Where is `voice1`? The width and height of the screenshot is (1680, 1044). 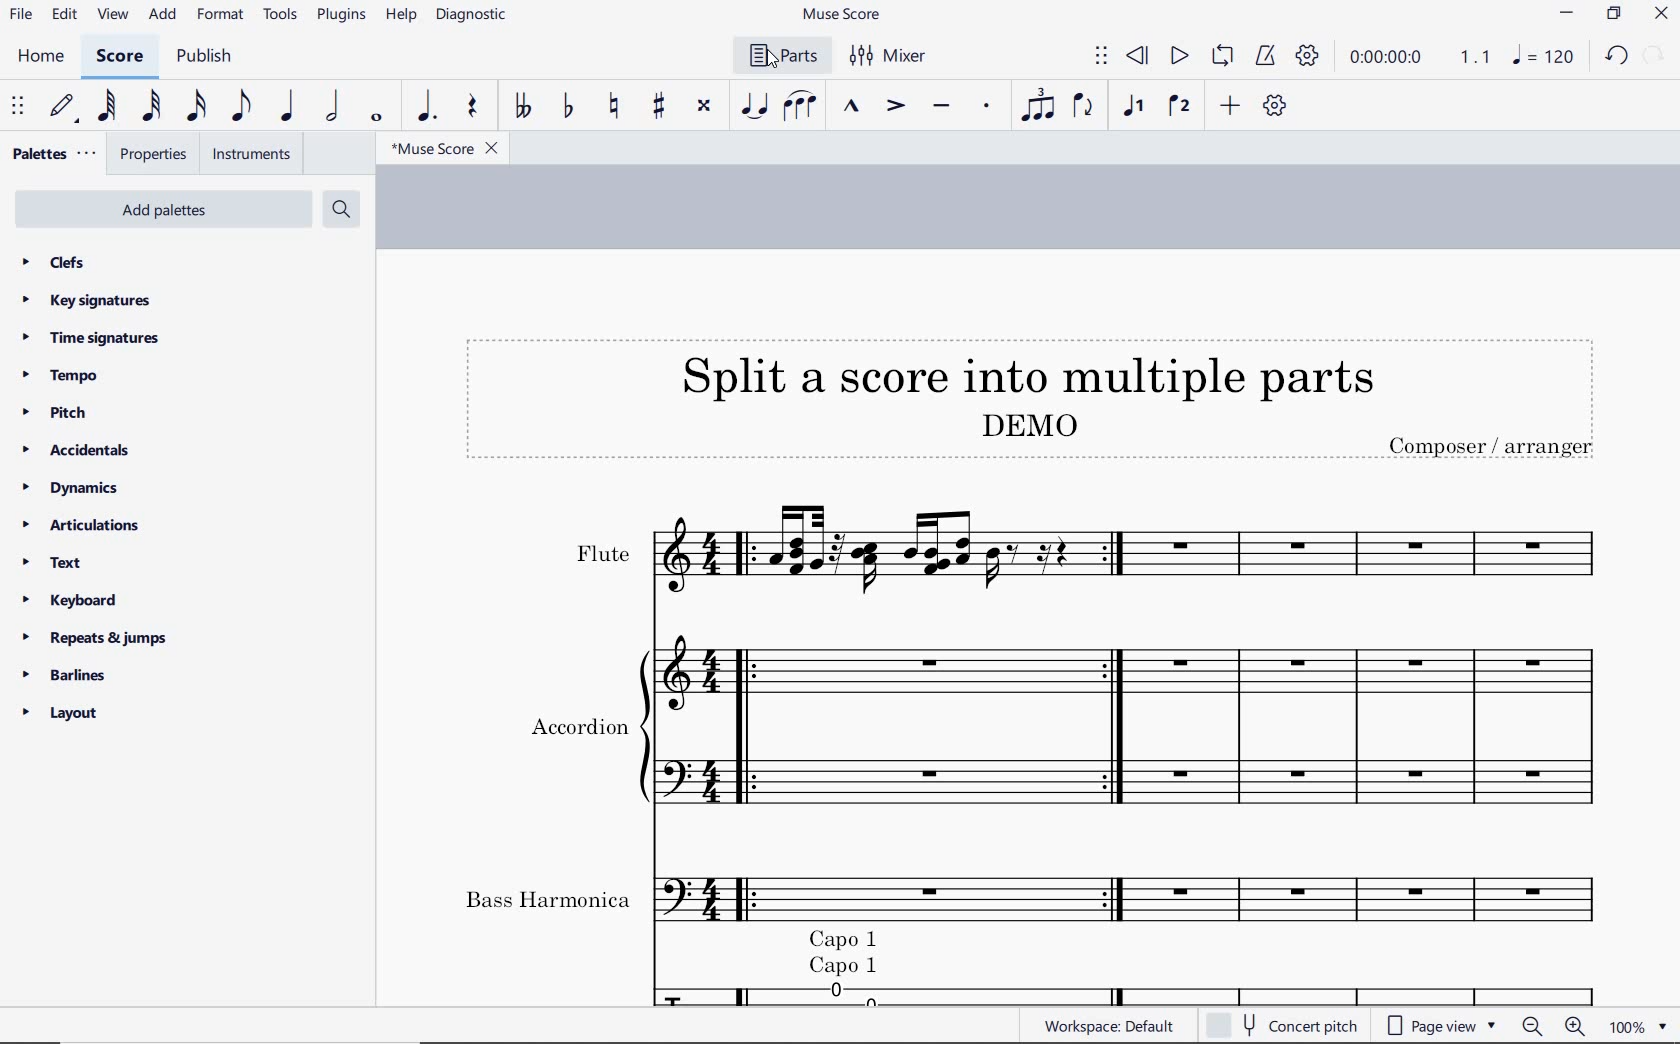
voice1 is located at coordinates (1134, 108).